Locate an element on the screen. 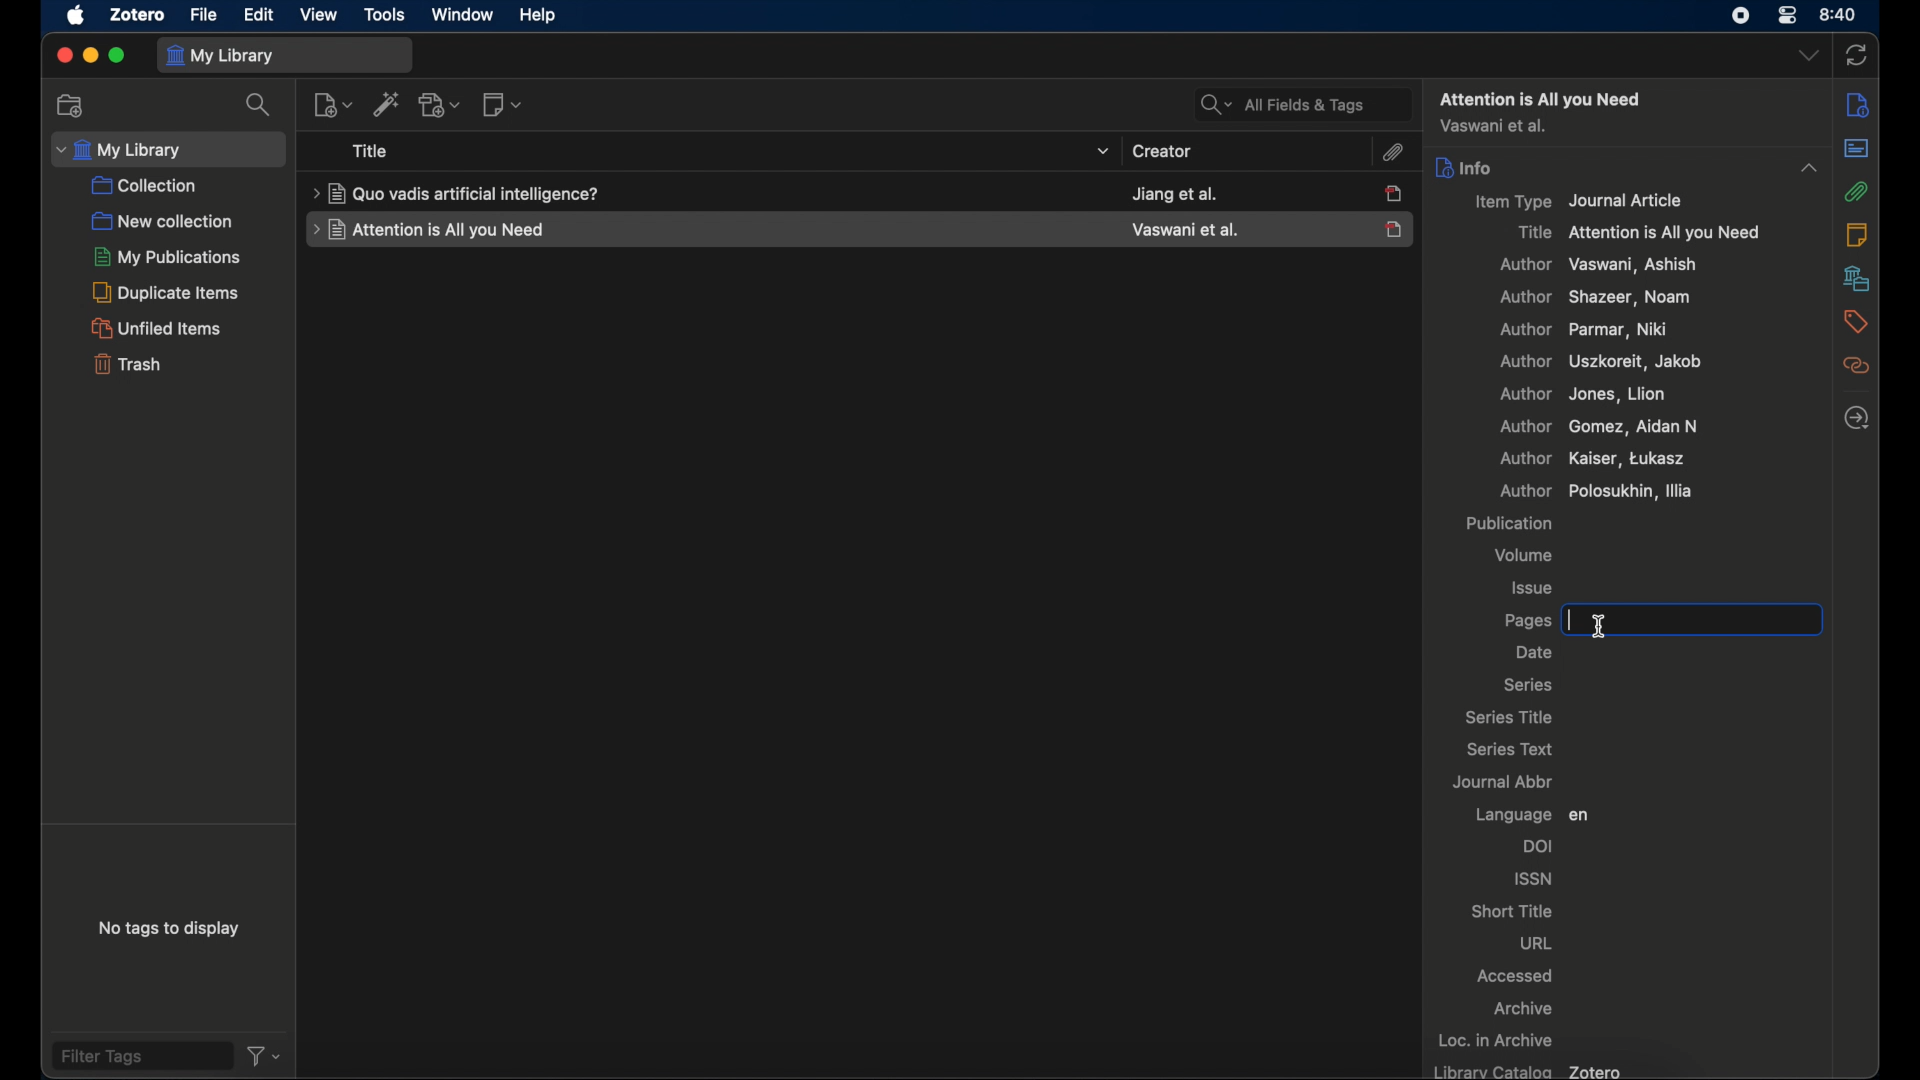 The image size is (1920, 1080). new collections is located at coordinates (72, 105).